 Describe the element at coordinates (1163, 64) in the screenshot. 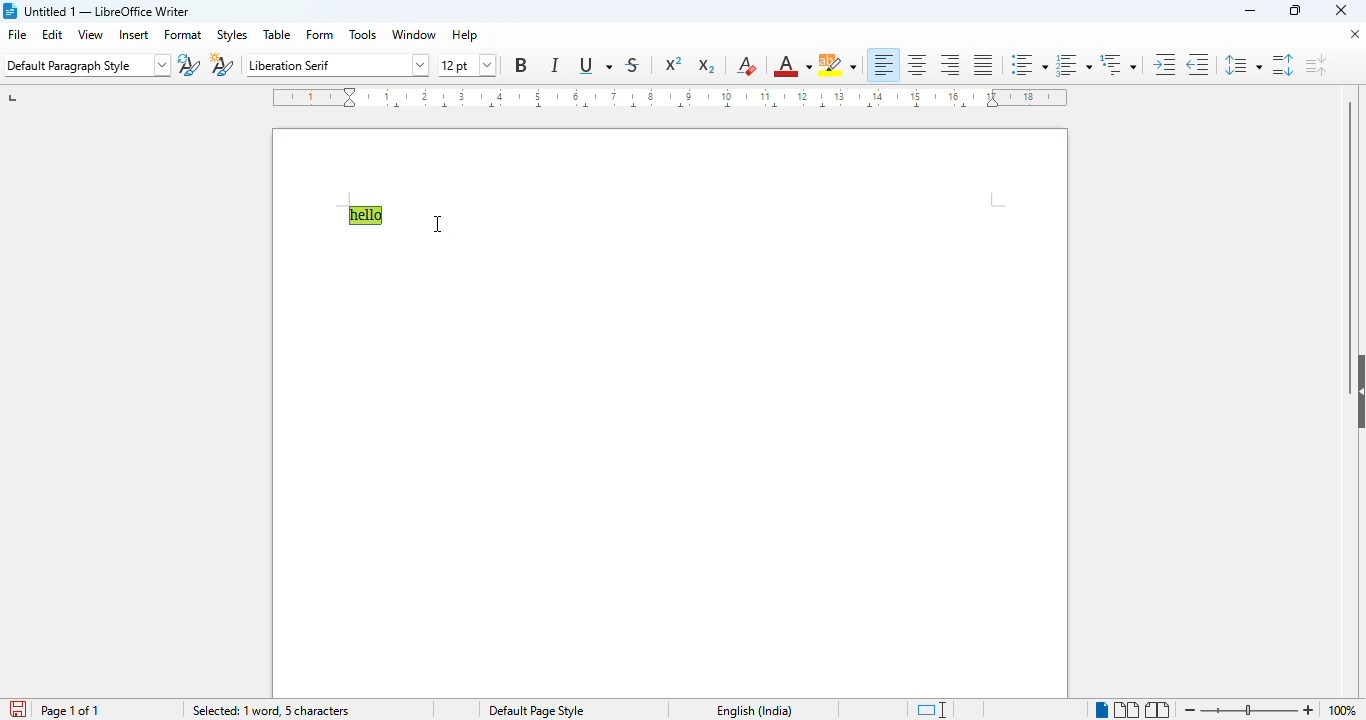

I see `increase indent` at that location.